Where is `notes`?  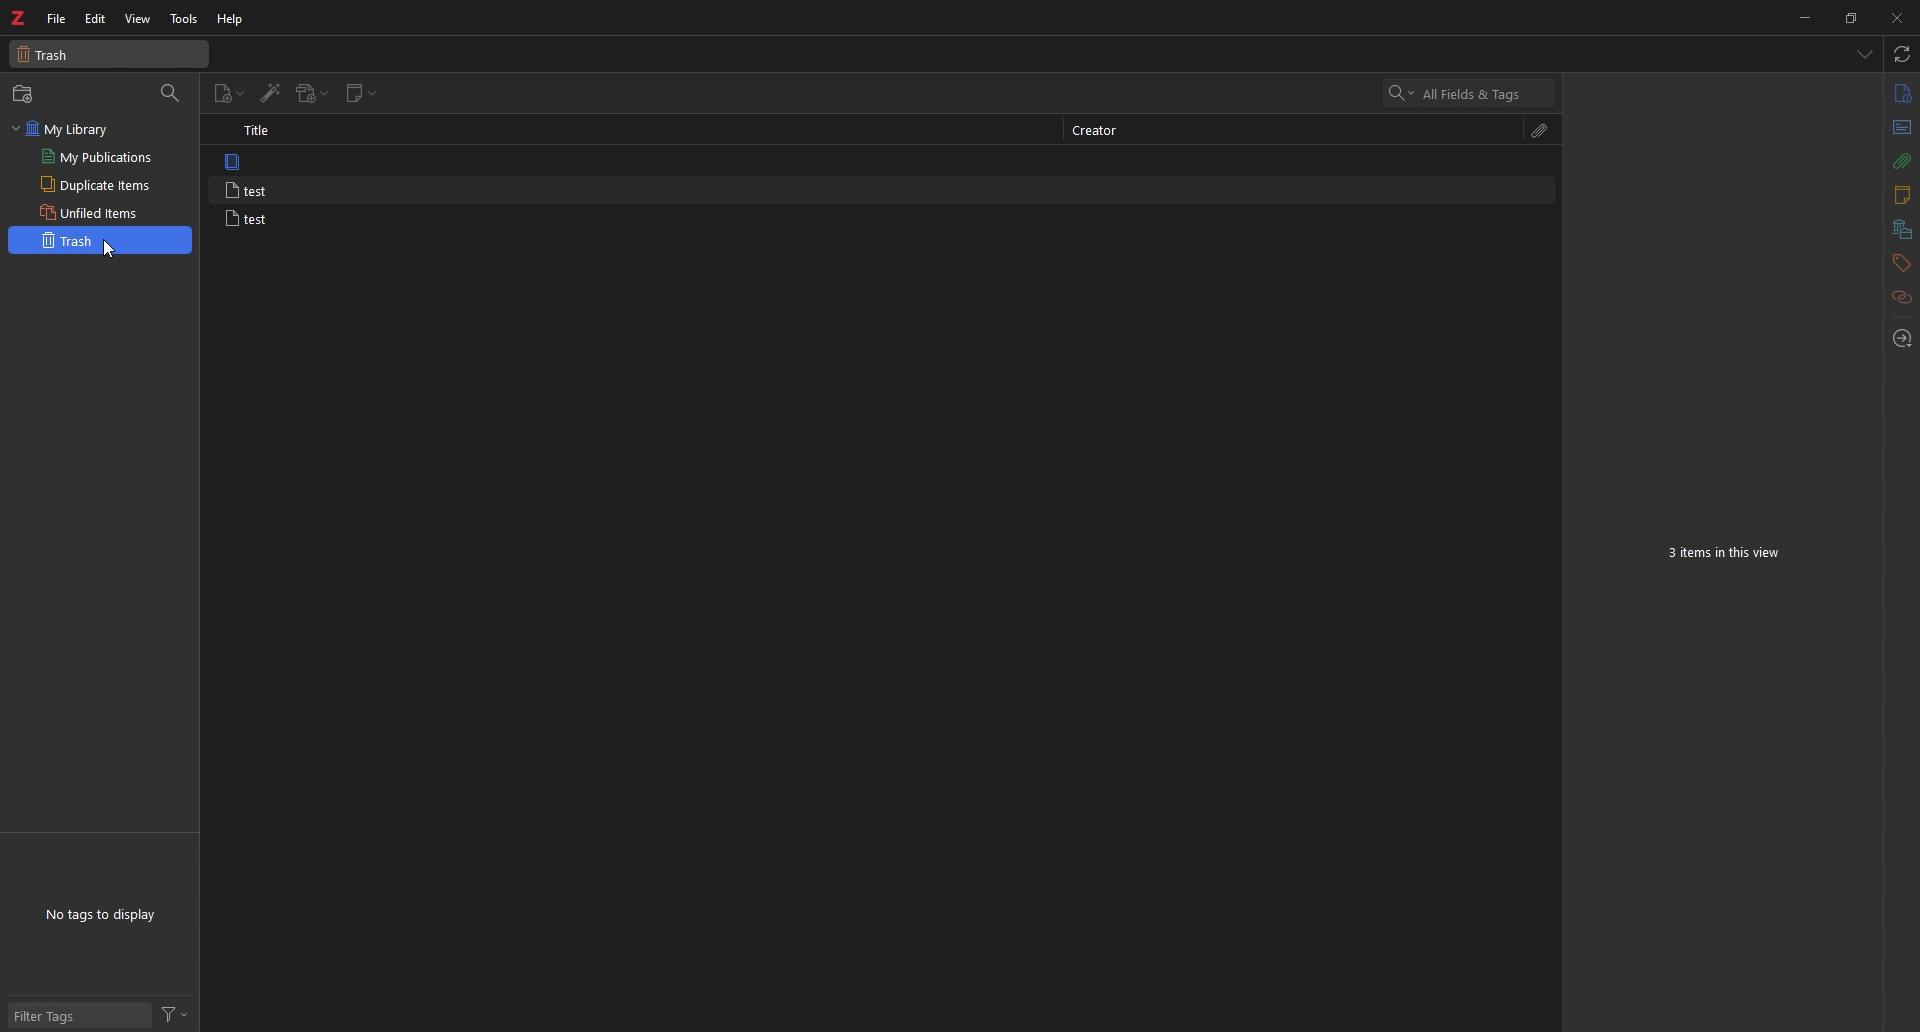 notes is located at coordinates (1900, 196).